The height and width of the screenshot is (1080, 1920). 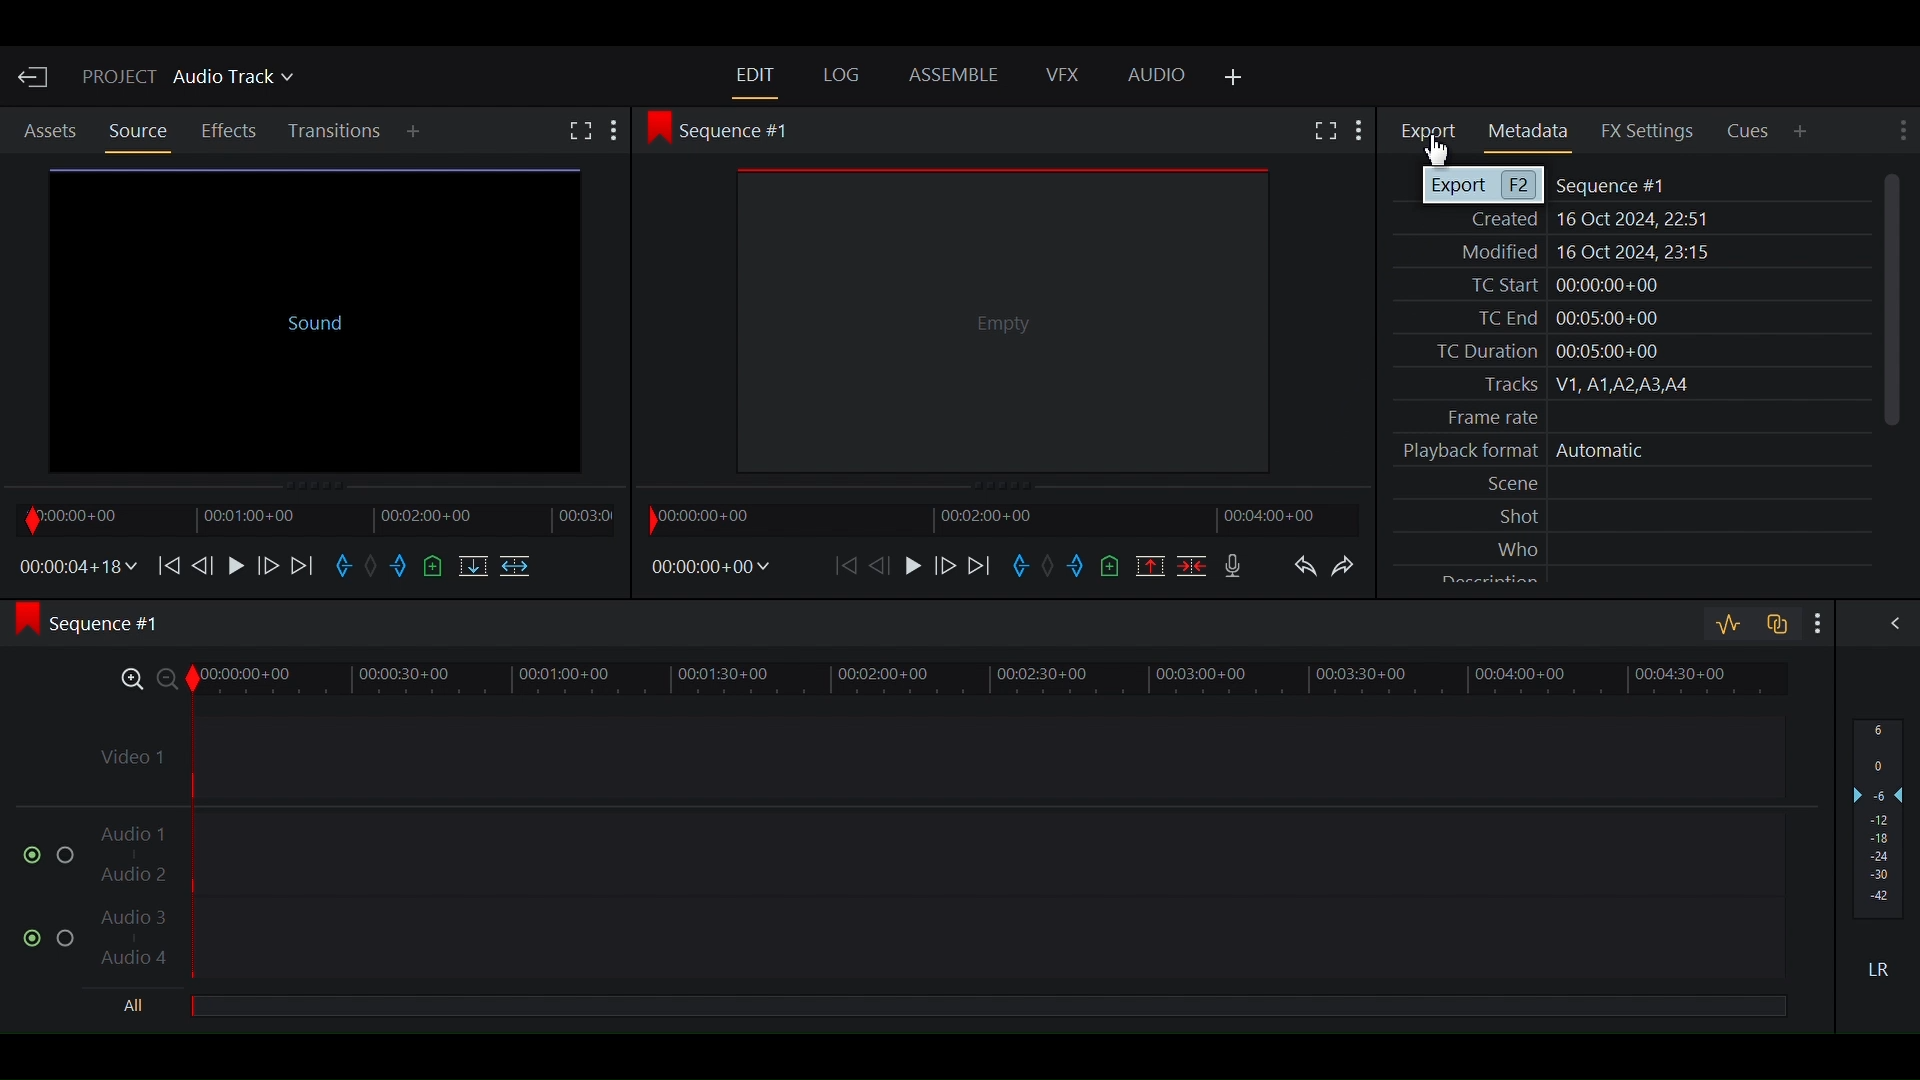 What do you see at coordinates (1191, 564) in the screenshot?
I see `Delete/Cut` at bounding box center [1191, 564].